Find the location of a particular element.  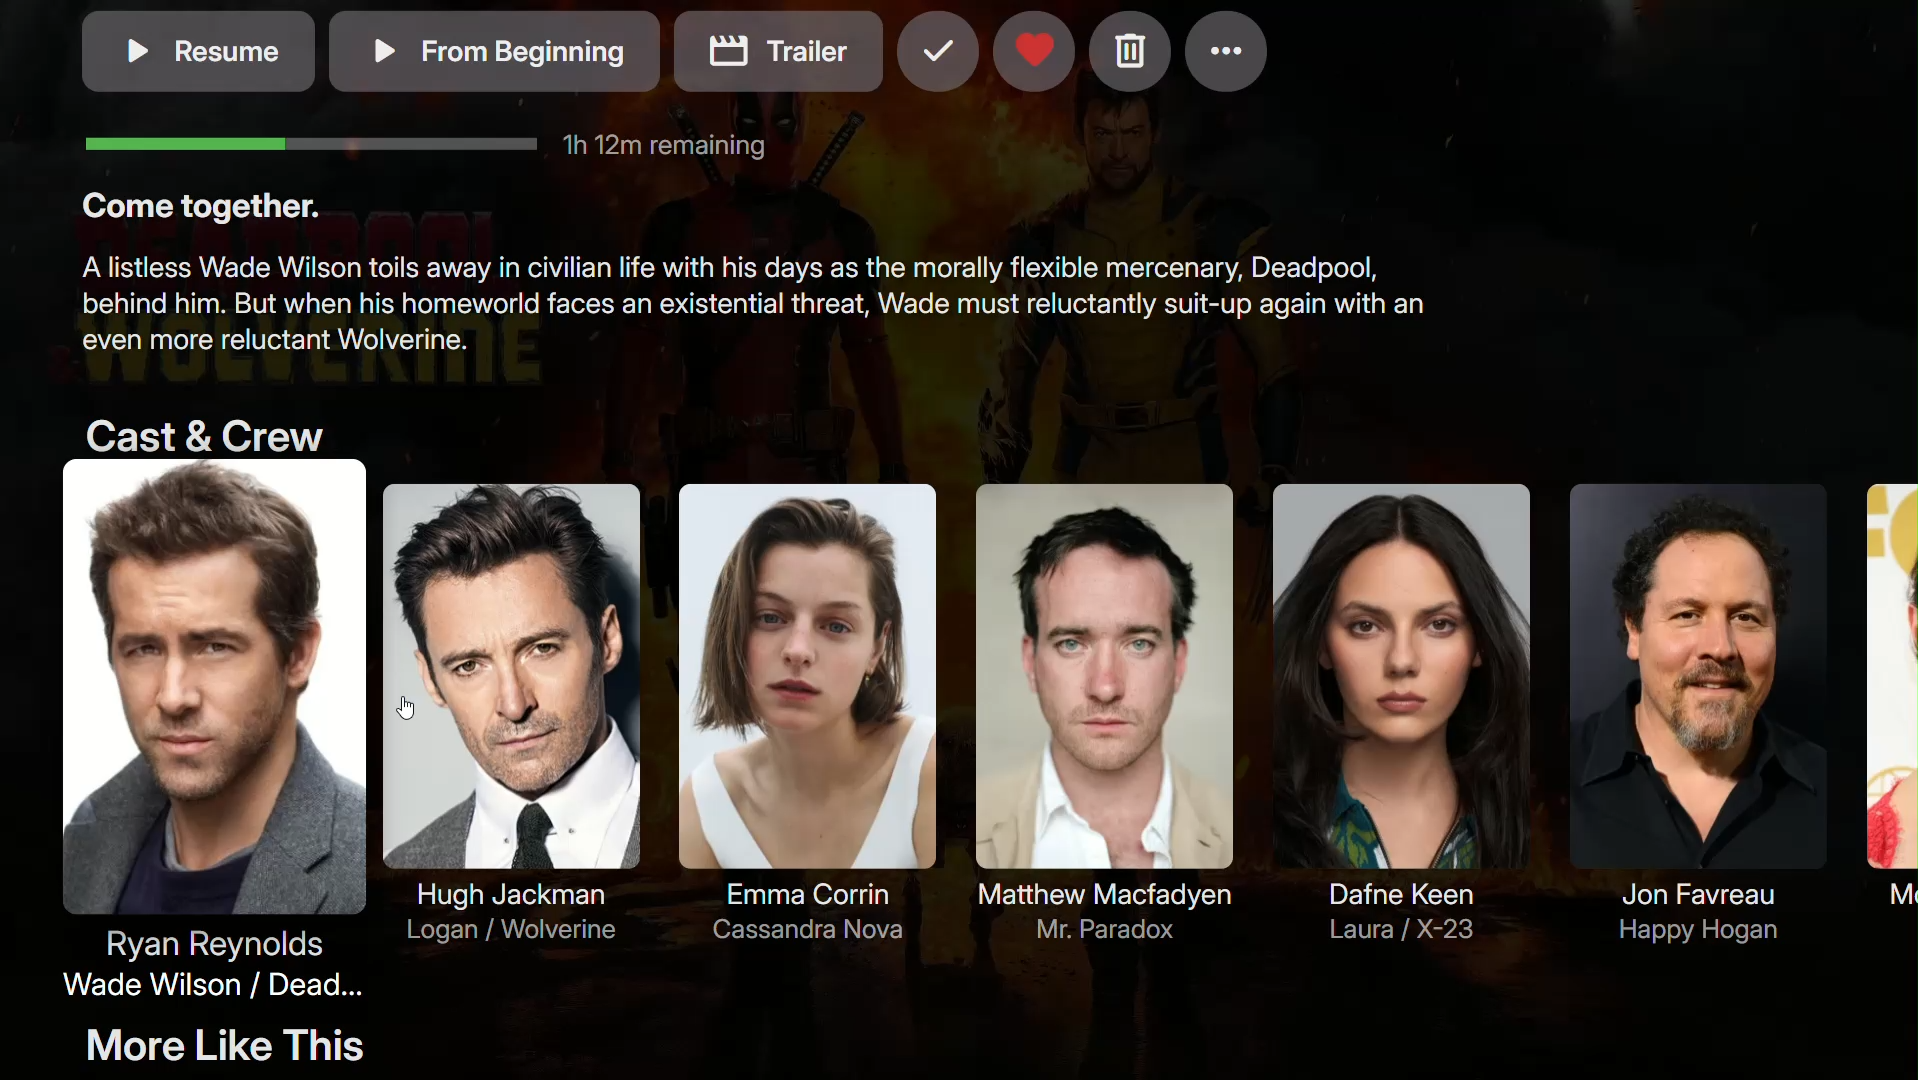

Favorites is located at coordinates (1031, 56).